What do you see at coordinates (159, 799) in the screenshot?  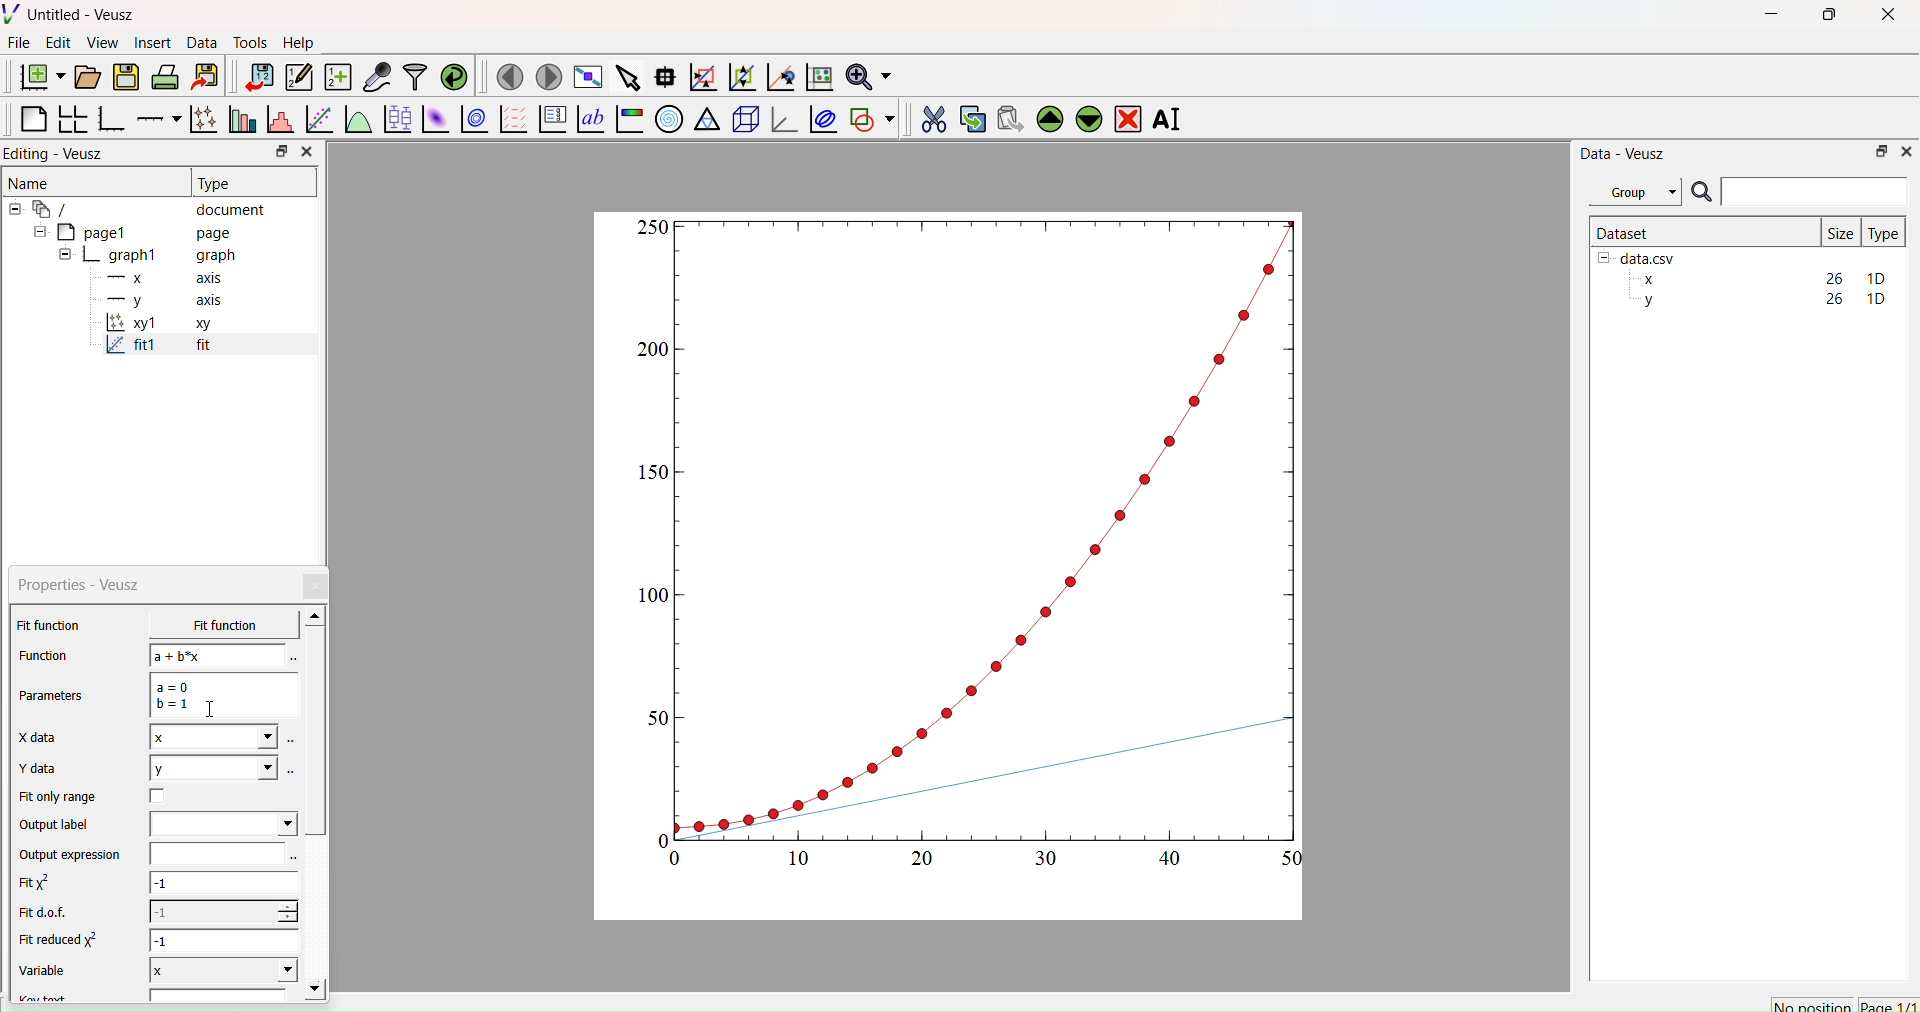 I see `Checkbox` at bounding box center [159, 799].